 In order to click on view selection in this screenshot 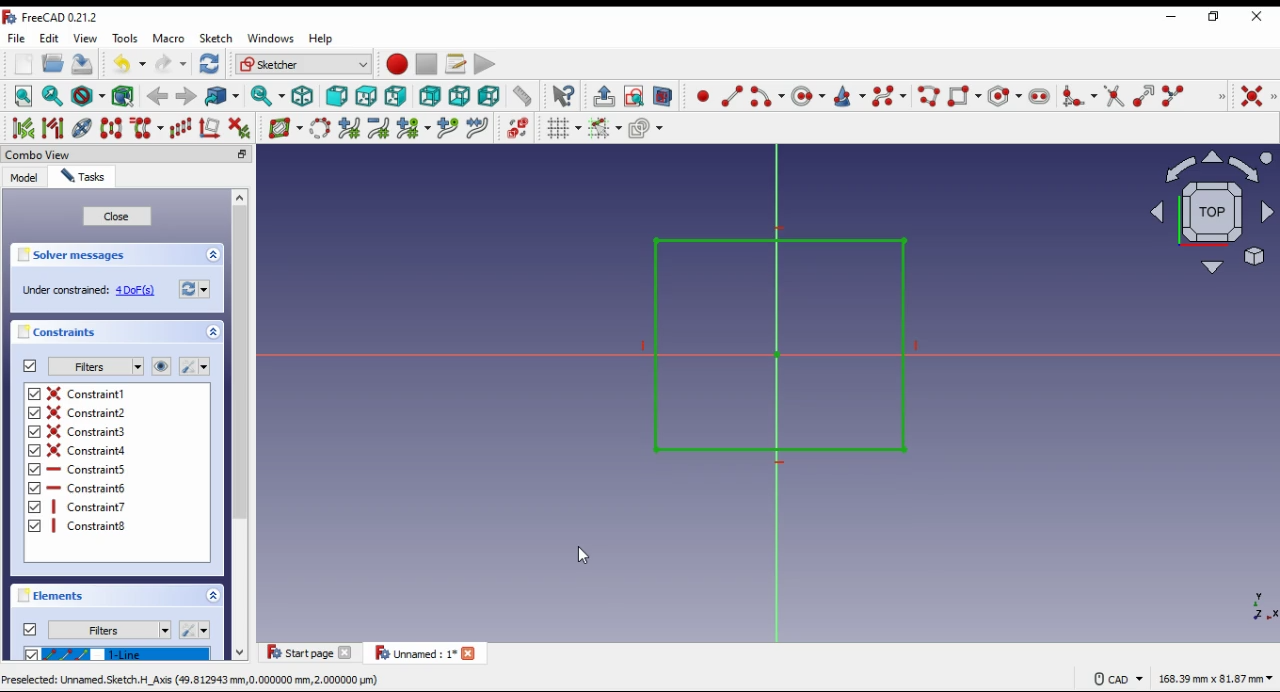, I will do `click(662, 96)`.